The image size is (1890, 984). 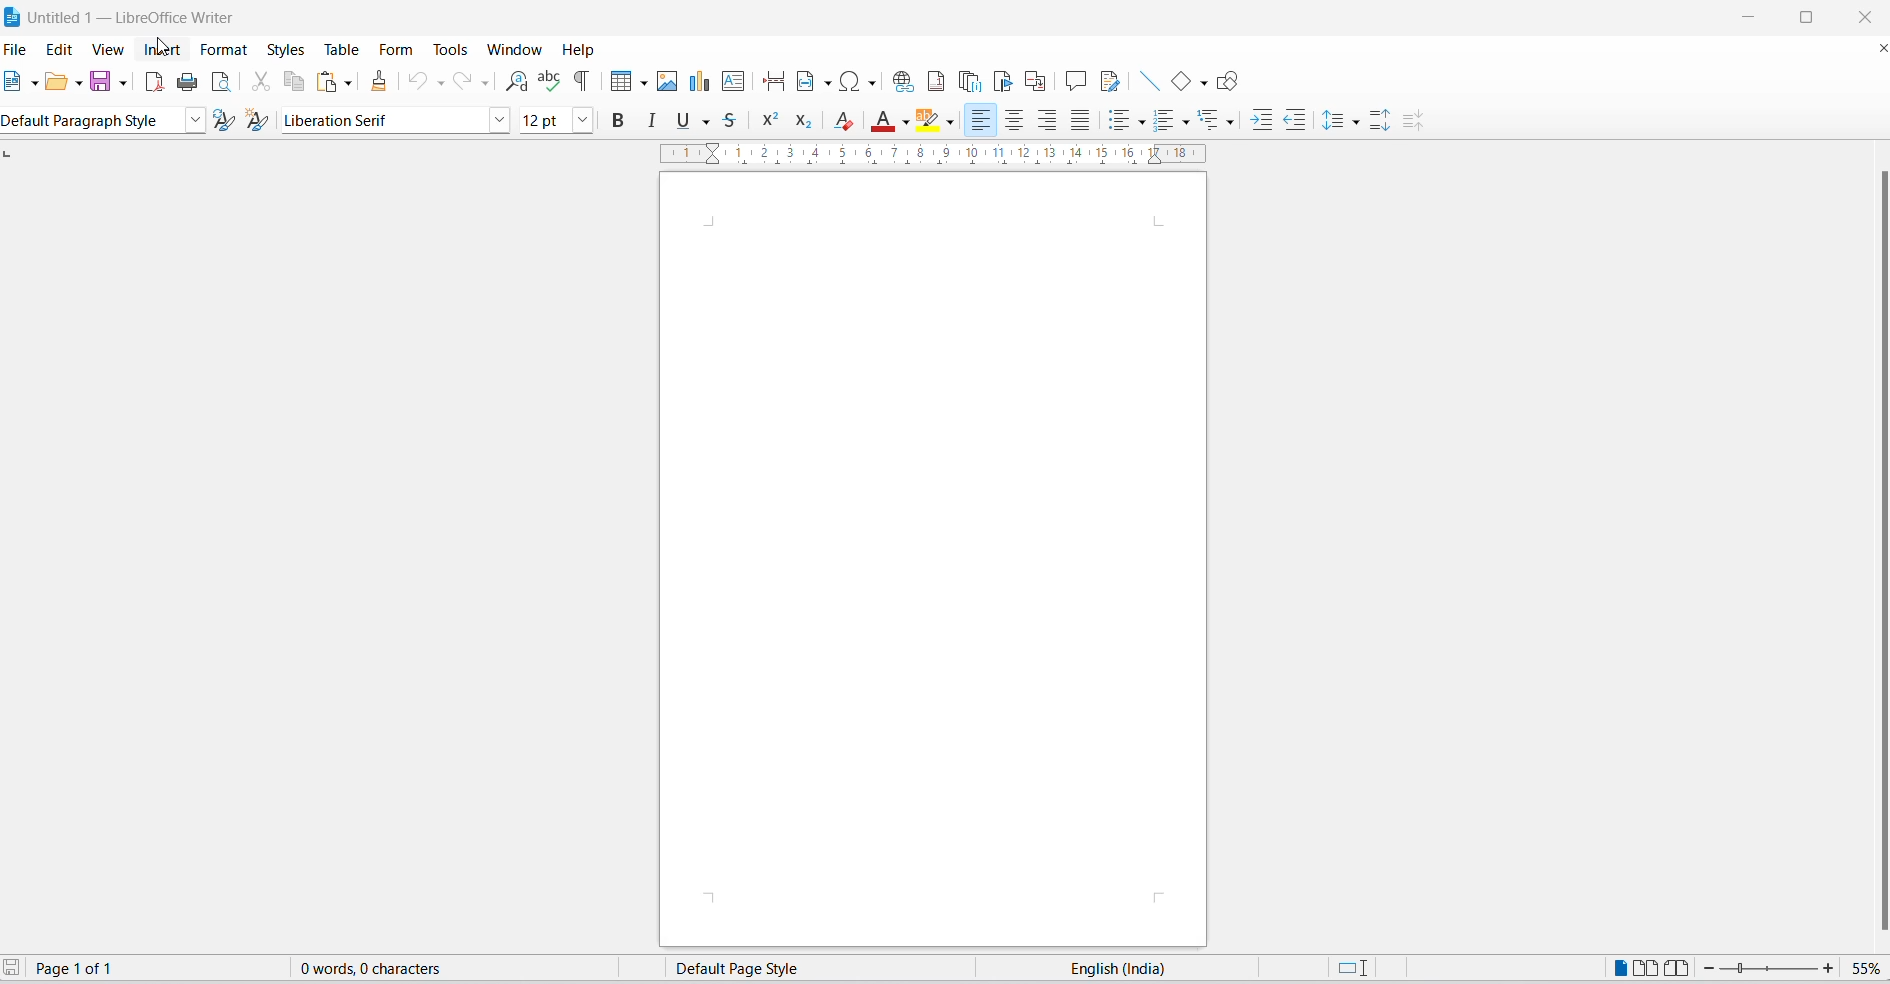 I want to click on spellings, so click(x=550, y=82).